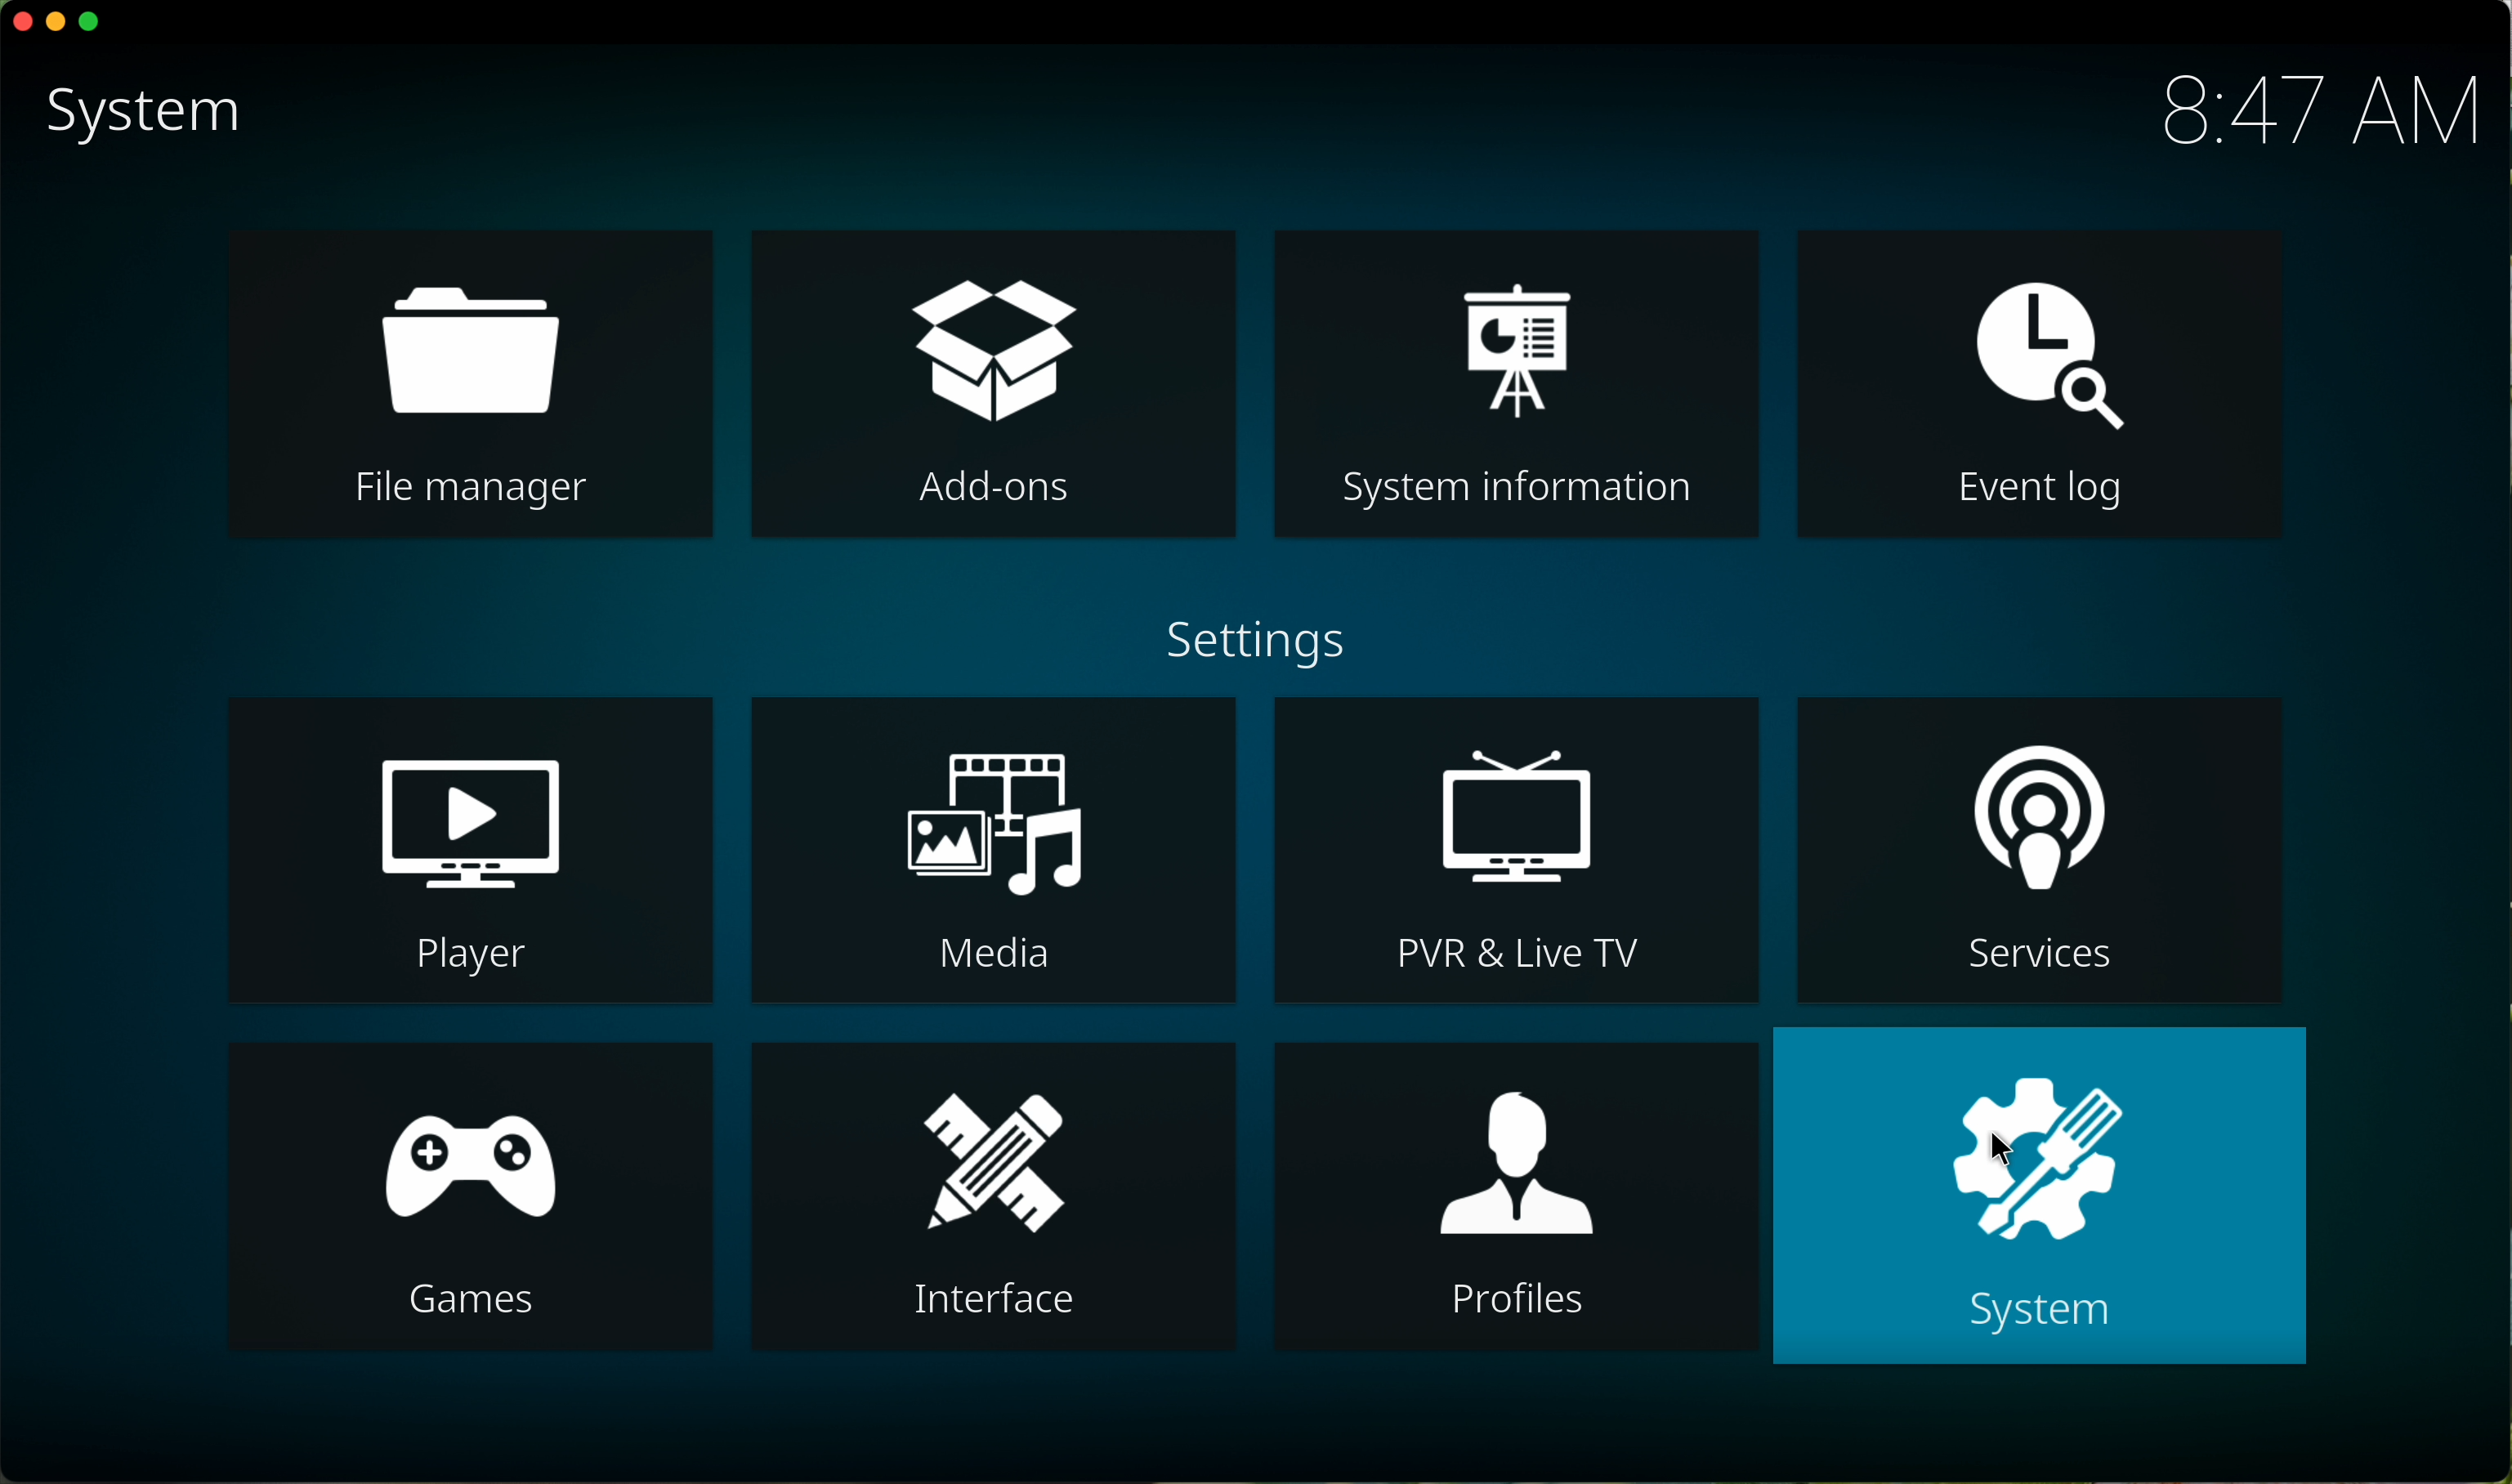  What do you see at coordinates (92, 24) in the screenshot?
I see `maximize program` at bounding box center [92, 24].